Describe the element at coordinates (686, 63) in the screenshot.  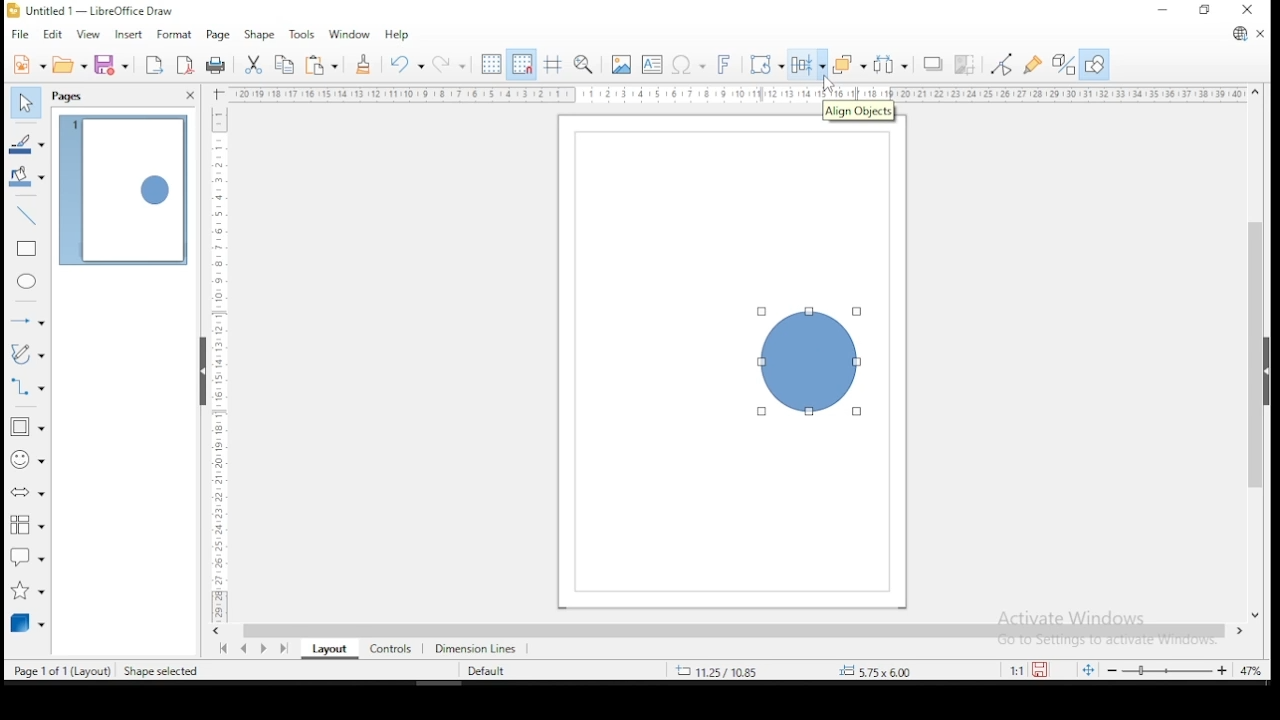
I see `insert special characters` at that location.